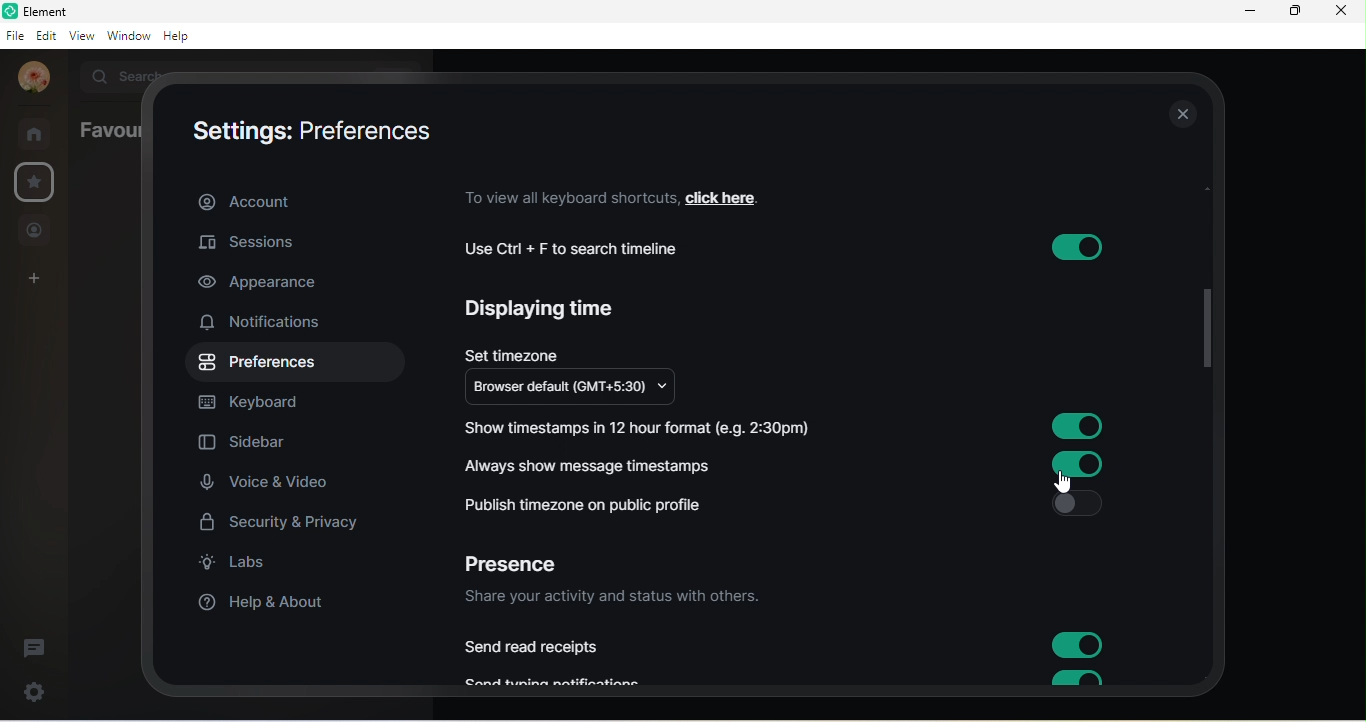  I want to click on sessions, so click(271, 241).